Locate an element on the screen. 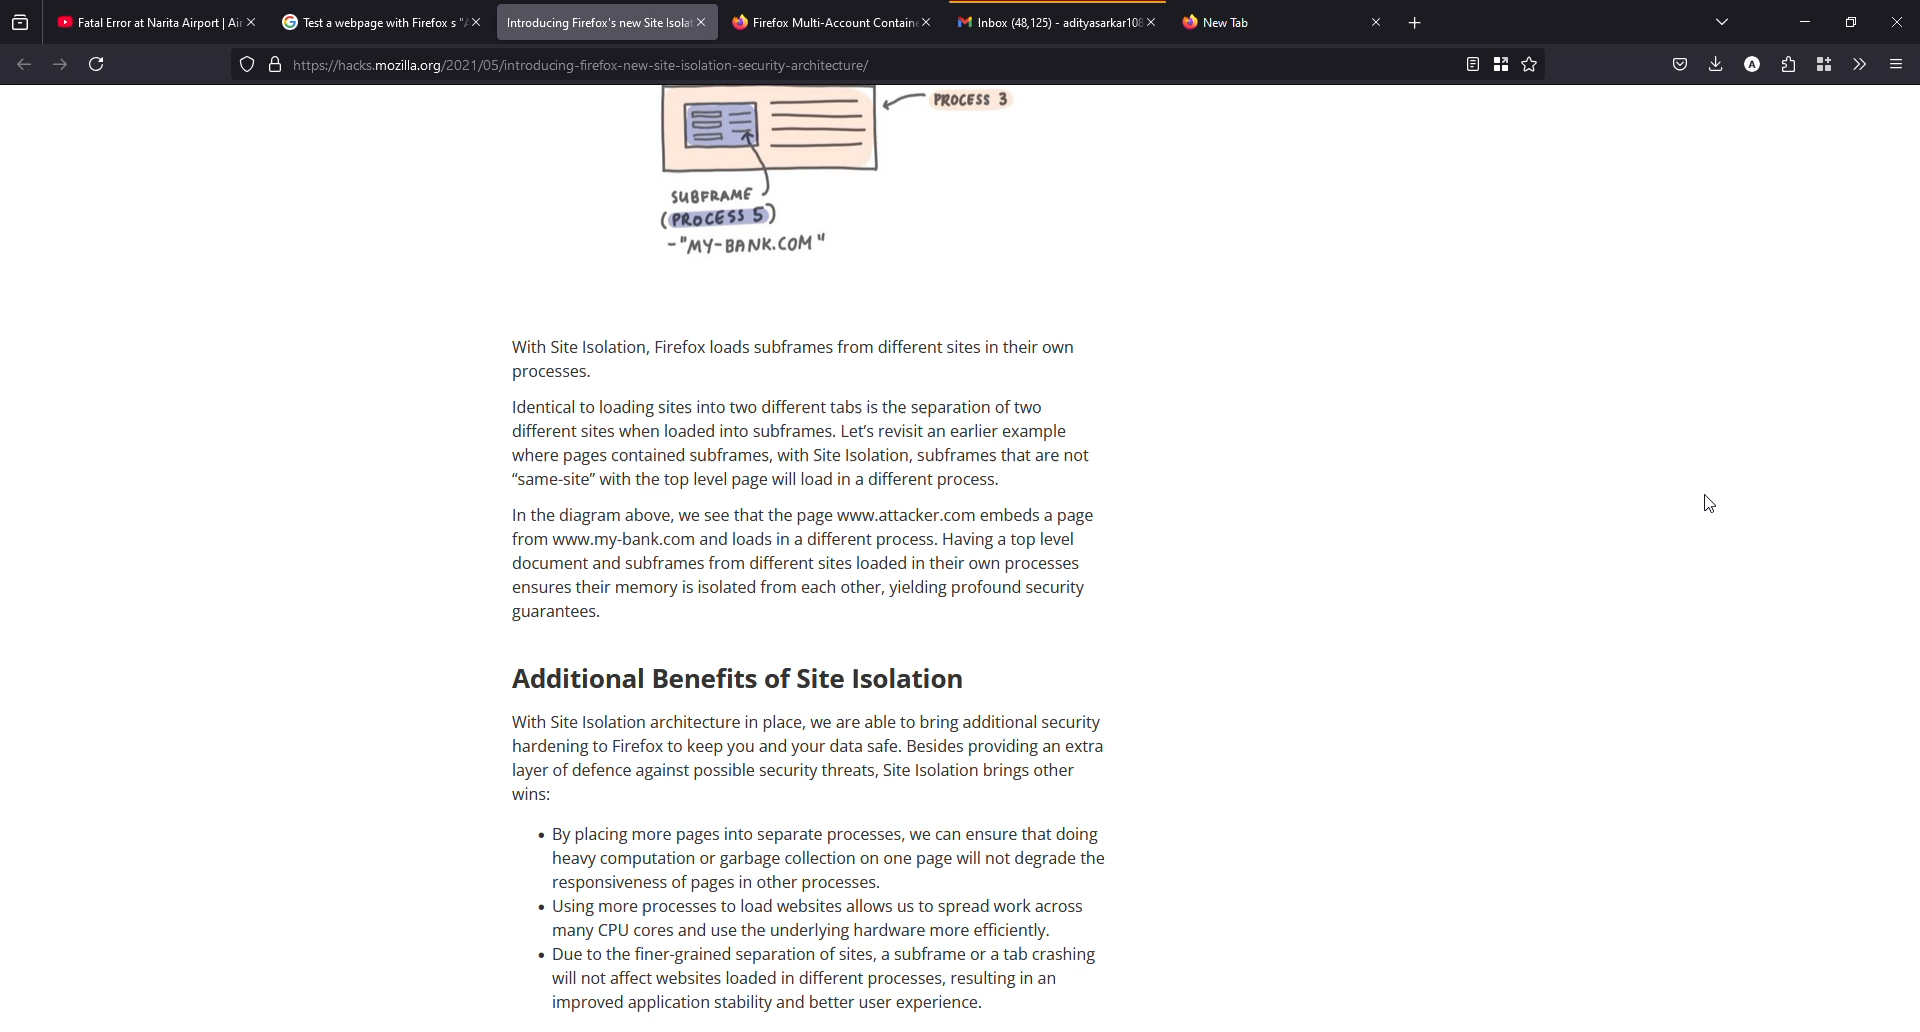 This screenshot has height=1032, width=1920. Cursor is located at coordinates (1711, 504).